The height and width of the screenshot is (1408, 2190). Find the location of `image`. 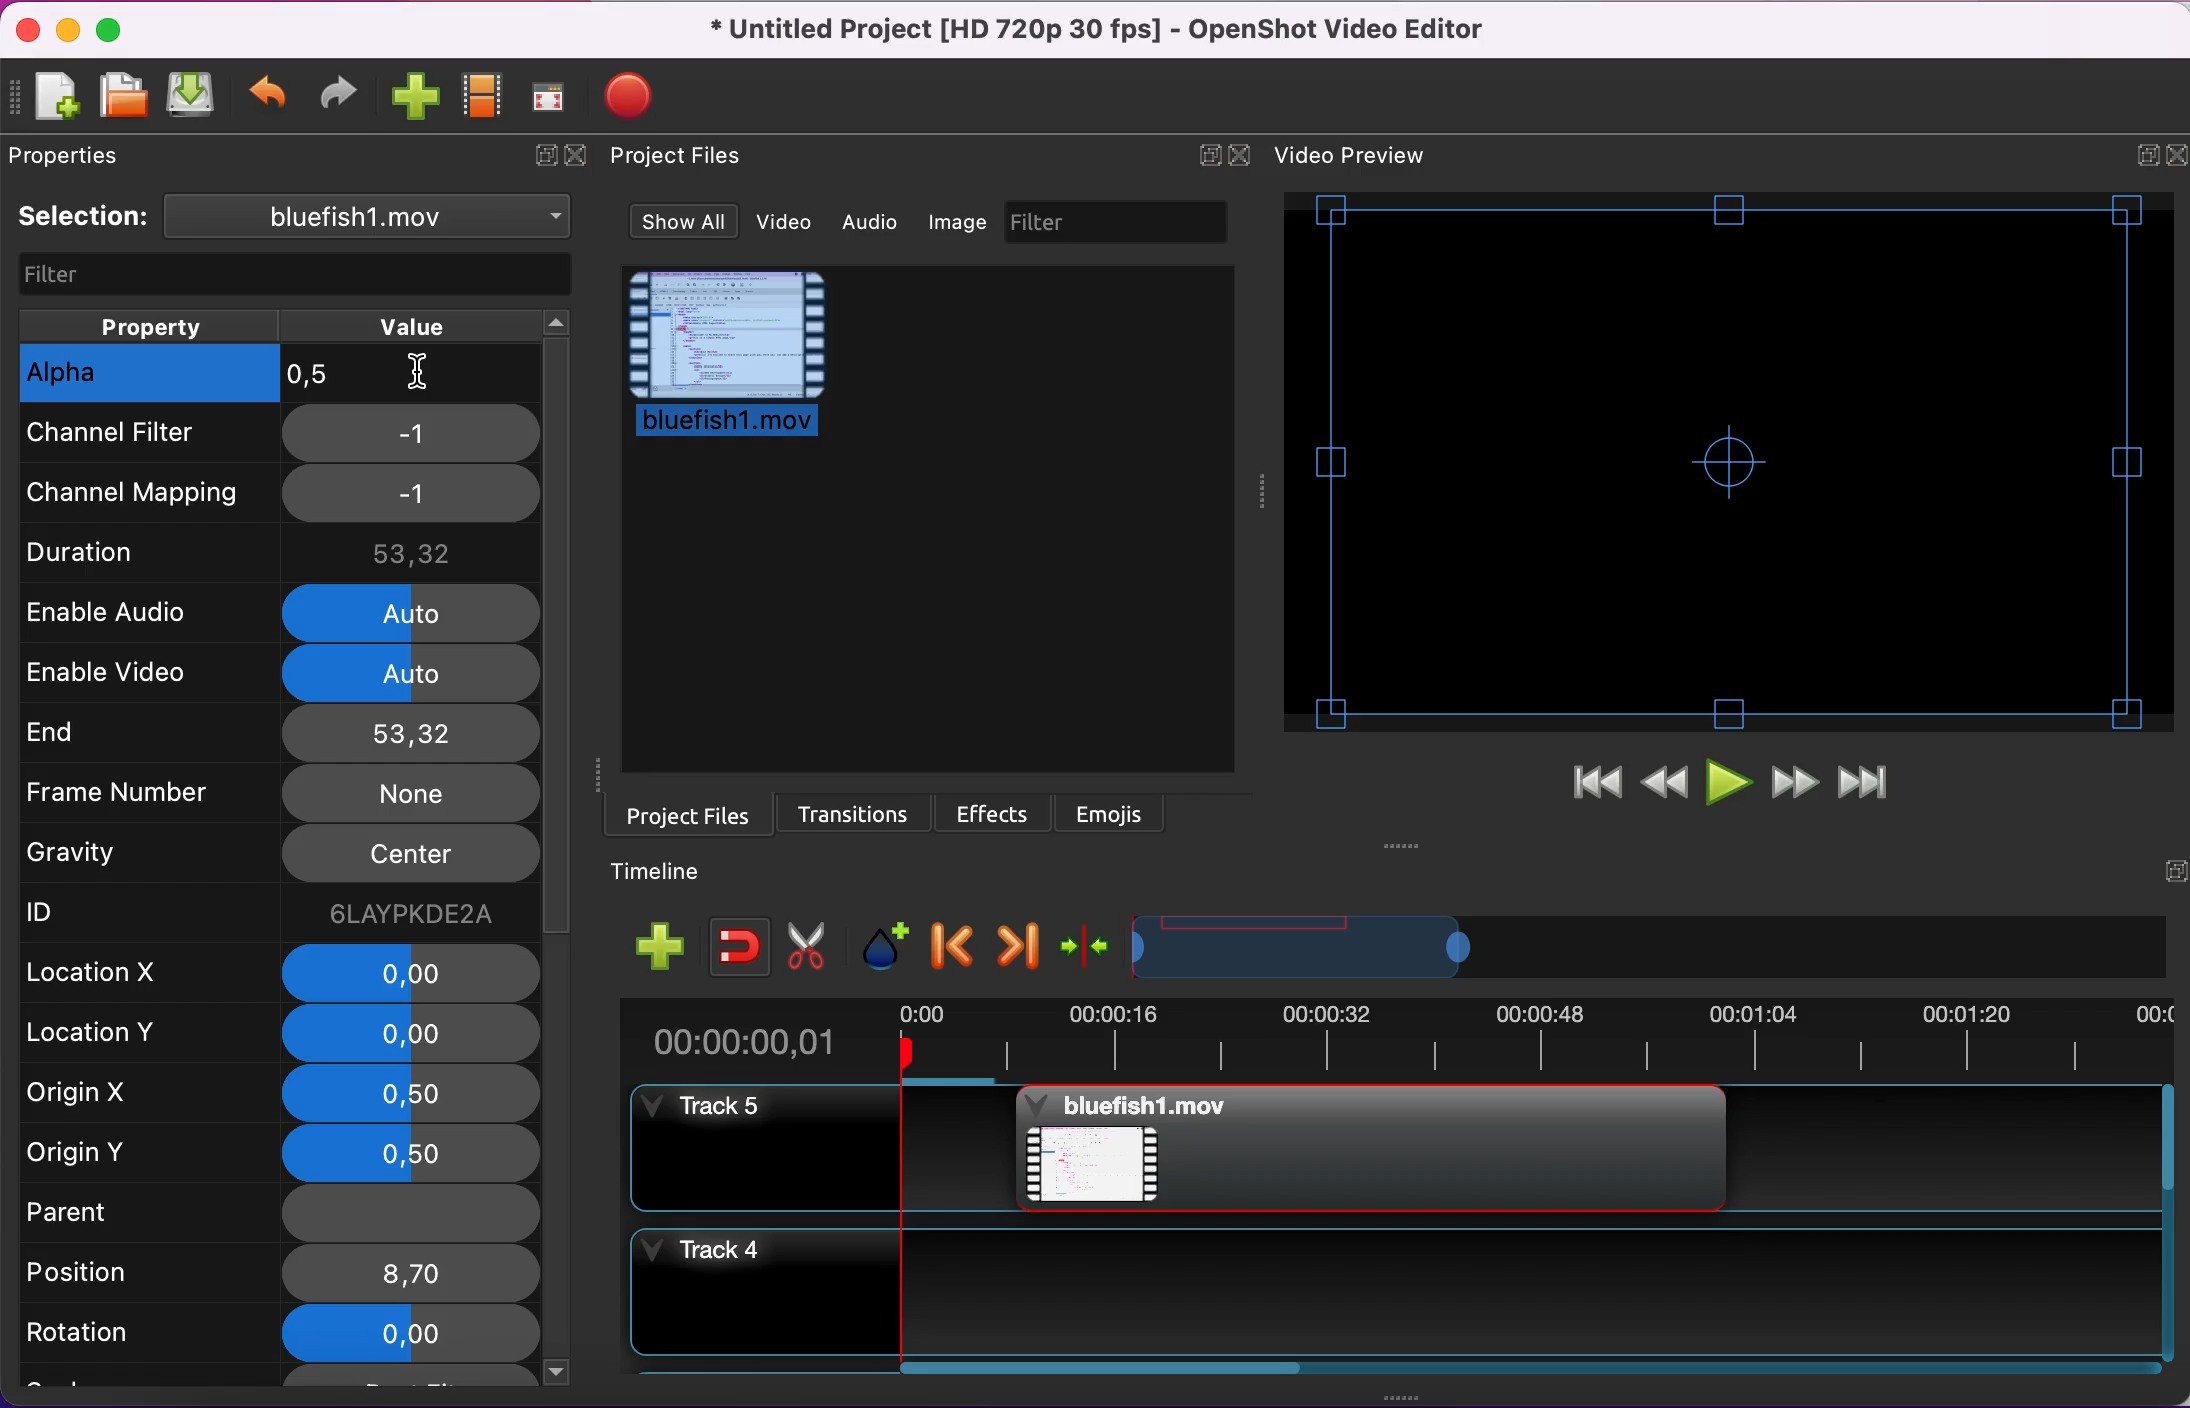

image is located at coordinates (961, 223).